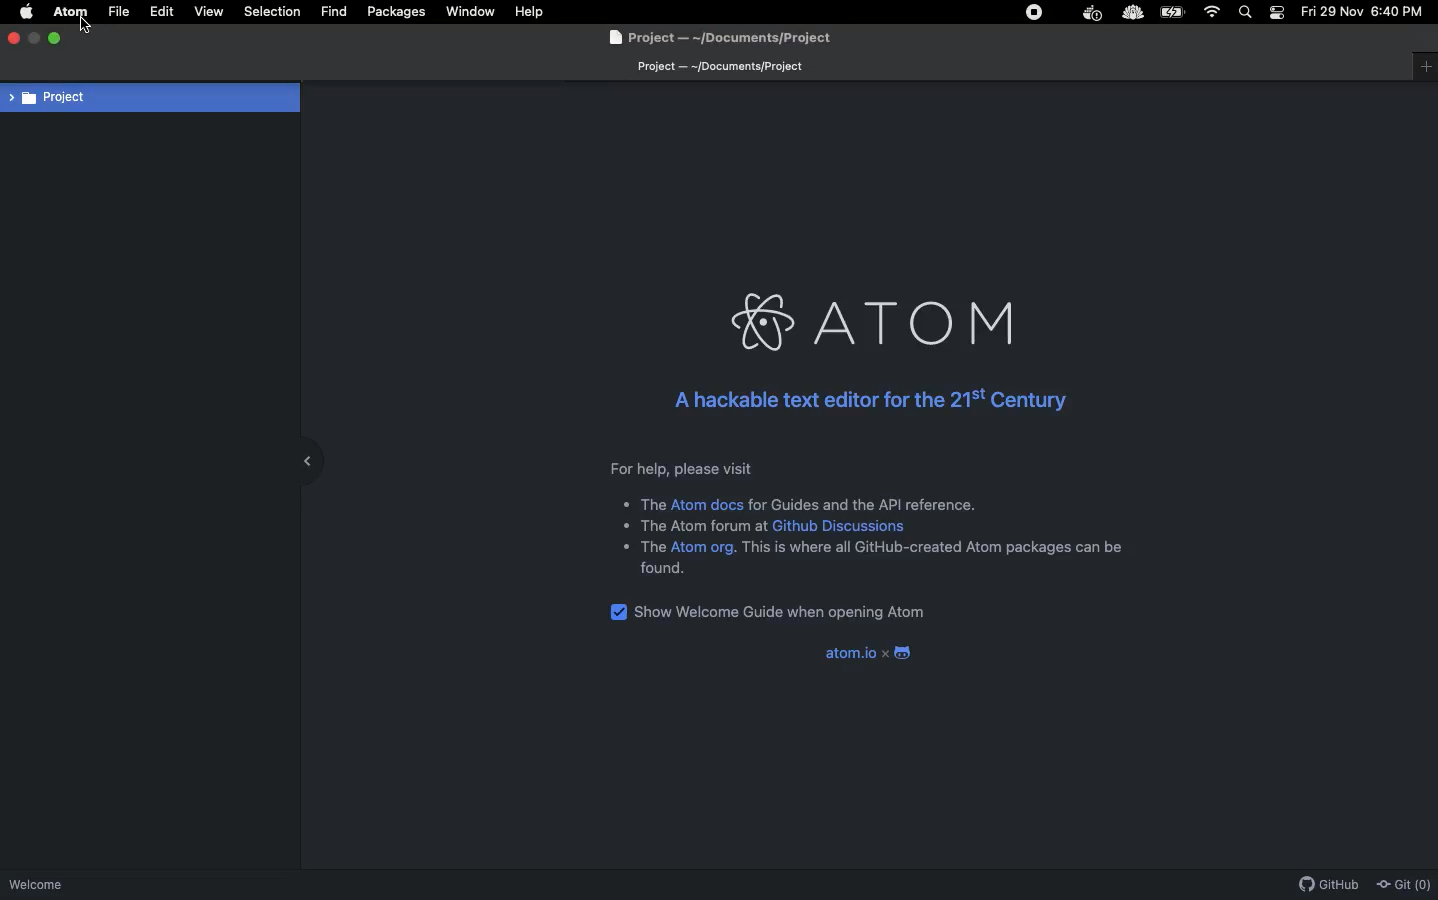 The width and height of the screenshot is (1438, 900). I want to click on Edit, so click(162, 11).